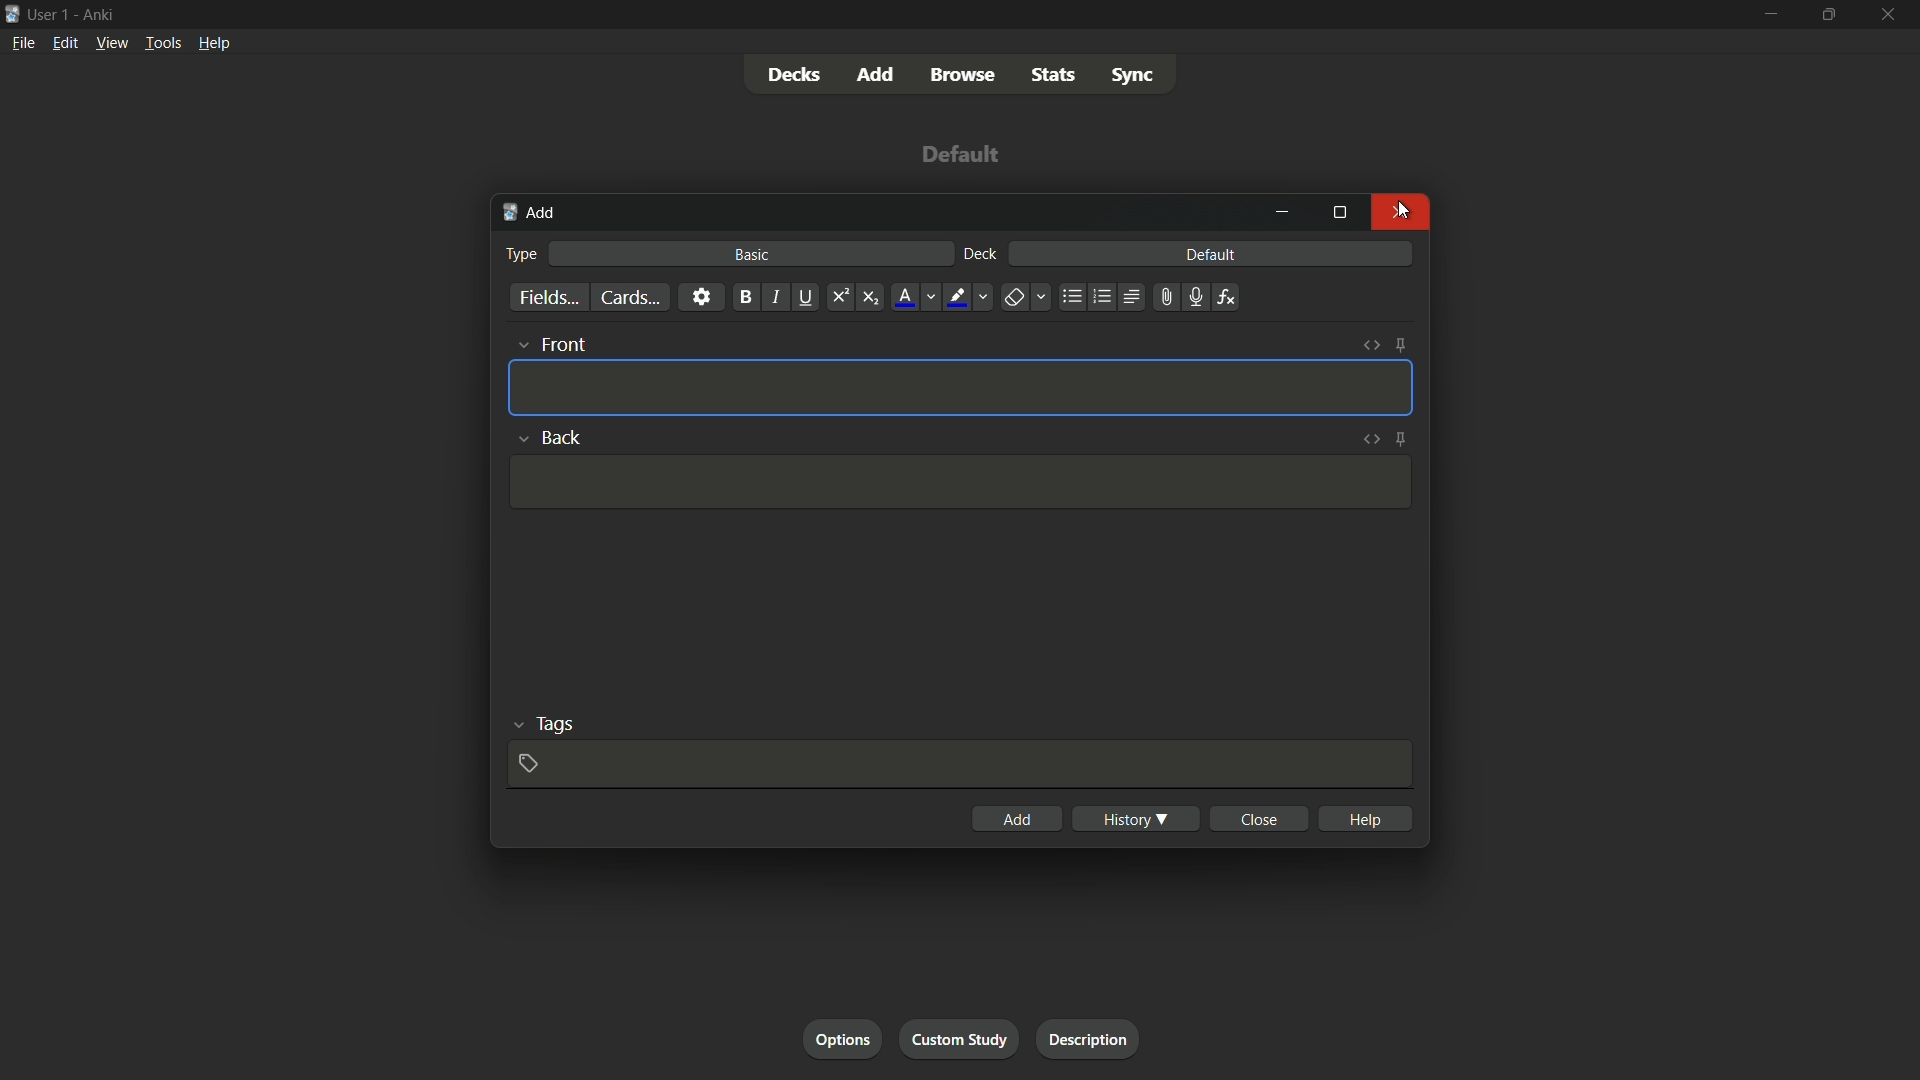 The height and width of the screenshot is (1080, 1920). Describe the element at coordinates (1026, 297) in the screenshot. I see `remove formatting` at that location.